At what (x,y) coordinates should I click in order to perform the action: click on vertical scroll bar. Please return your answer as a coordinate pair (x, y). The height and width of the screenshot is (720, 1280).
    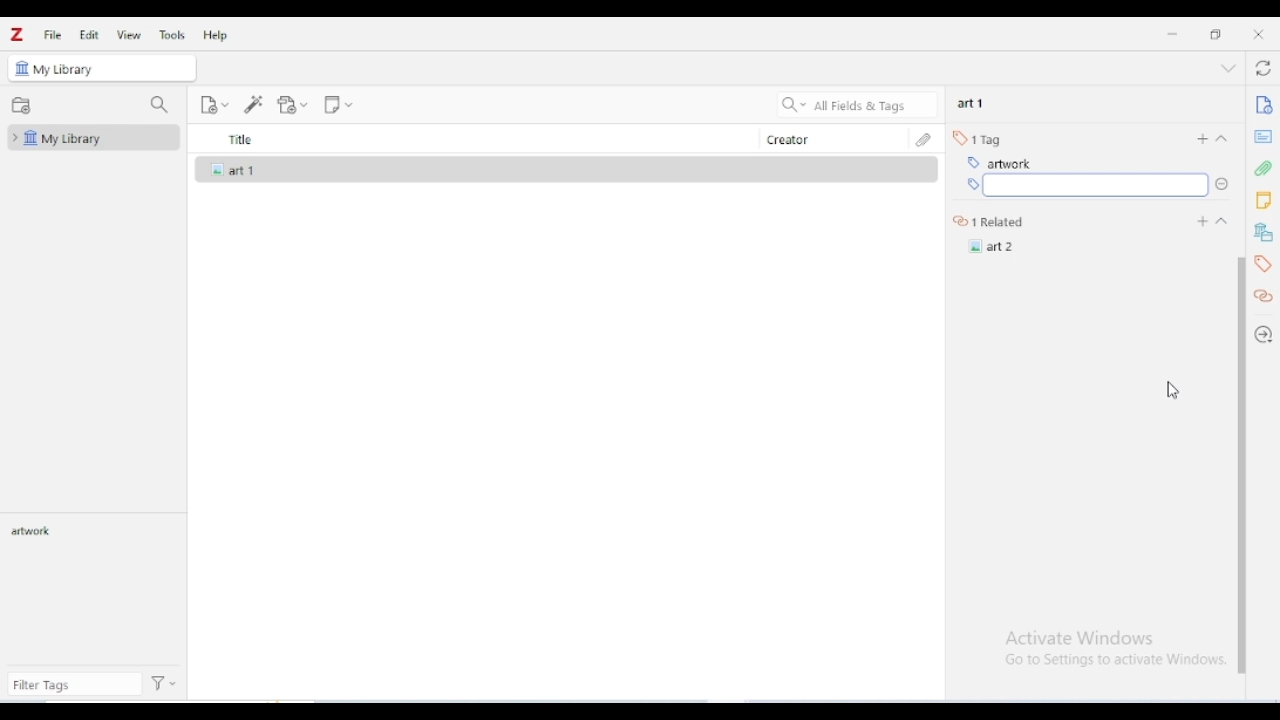
    Looking at the image, I should click on (1242, 490).